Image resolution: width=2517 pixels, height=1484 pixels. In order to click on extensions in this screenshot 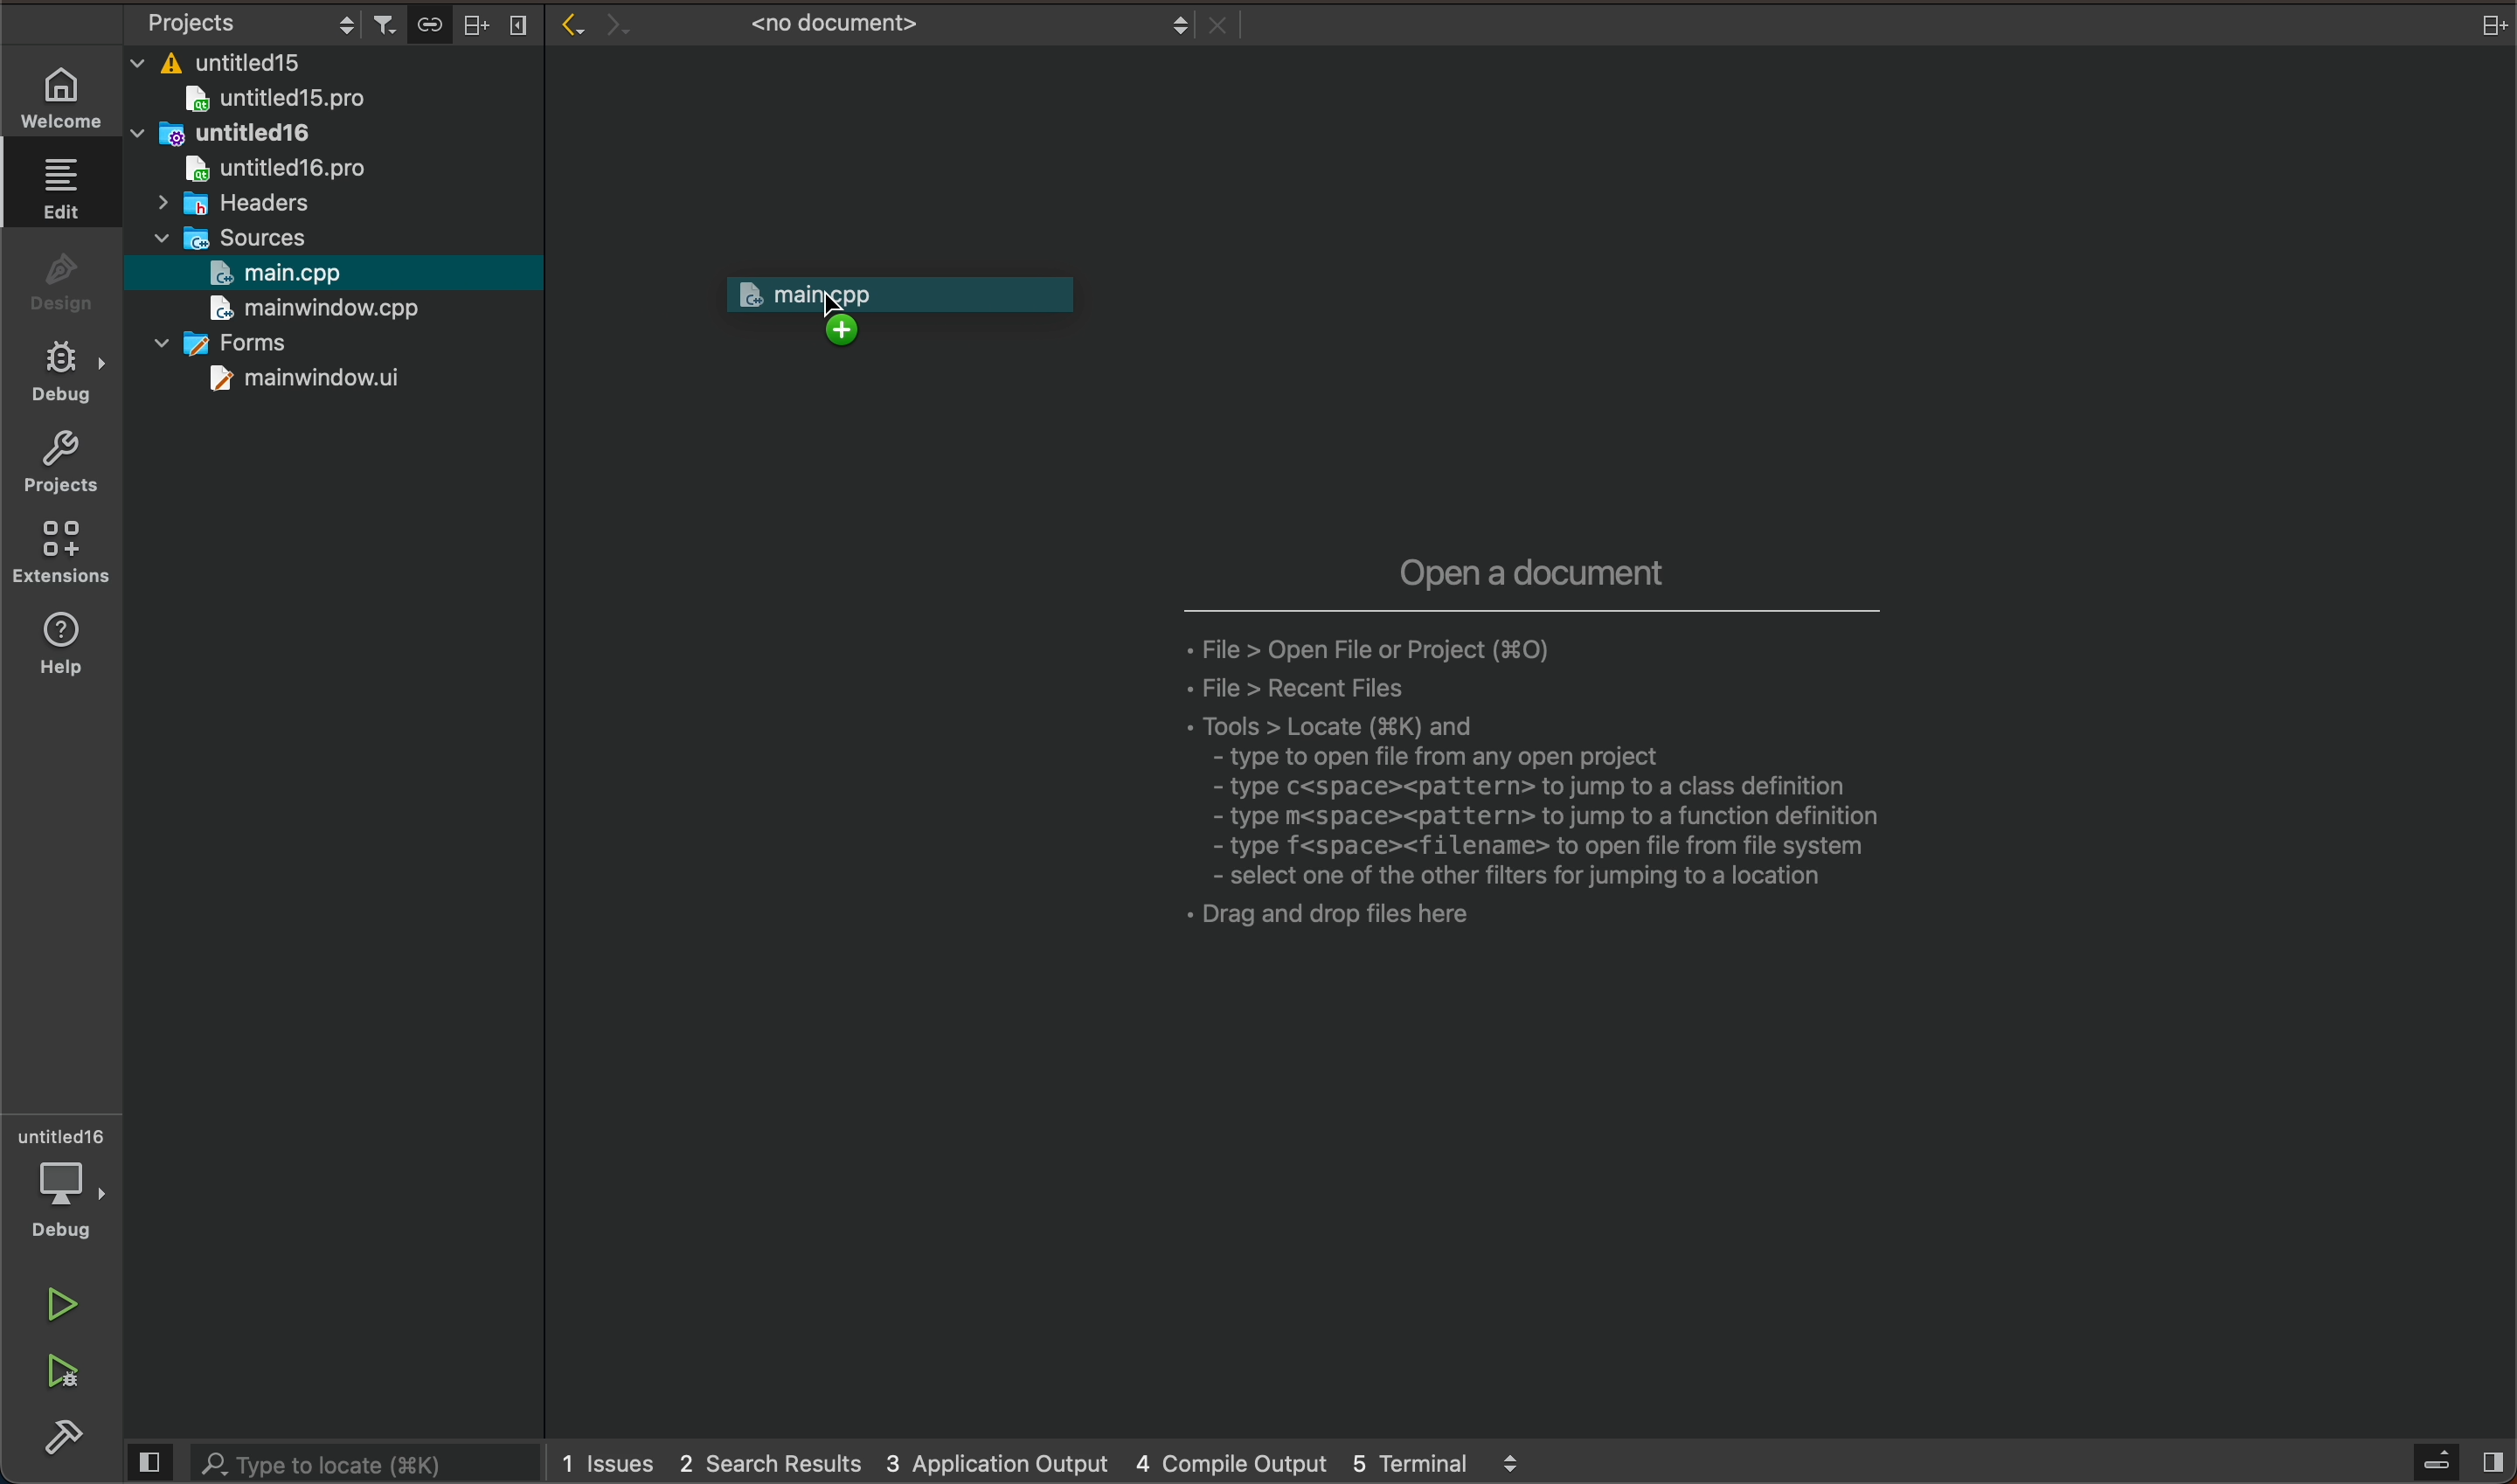, I will do `click(62, 551)`.